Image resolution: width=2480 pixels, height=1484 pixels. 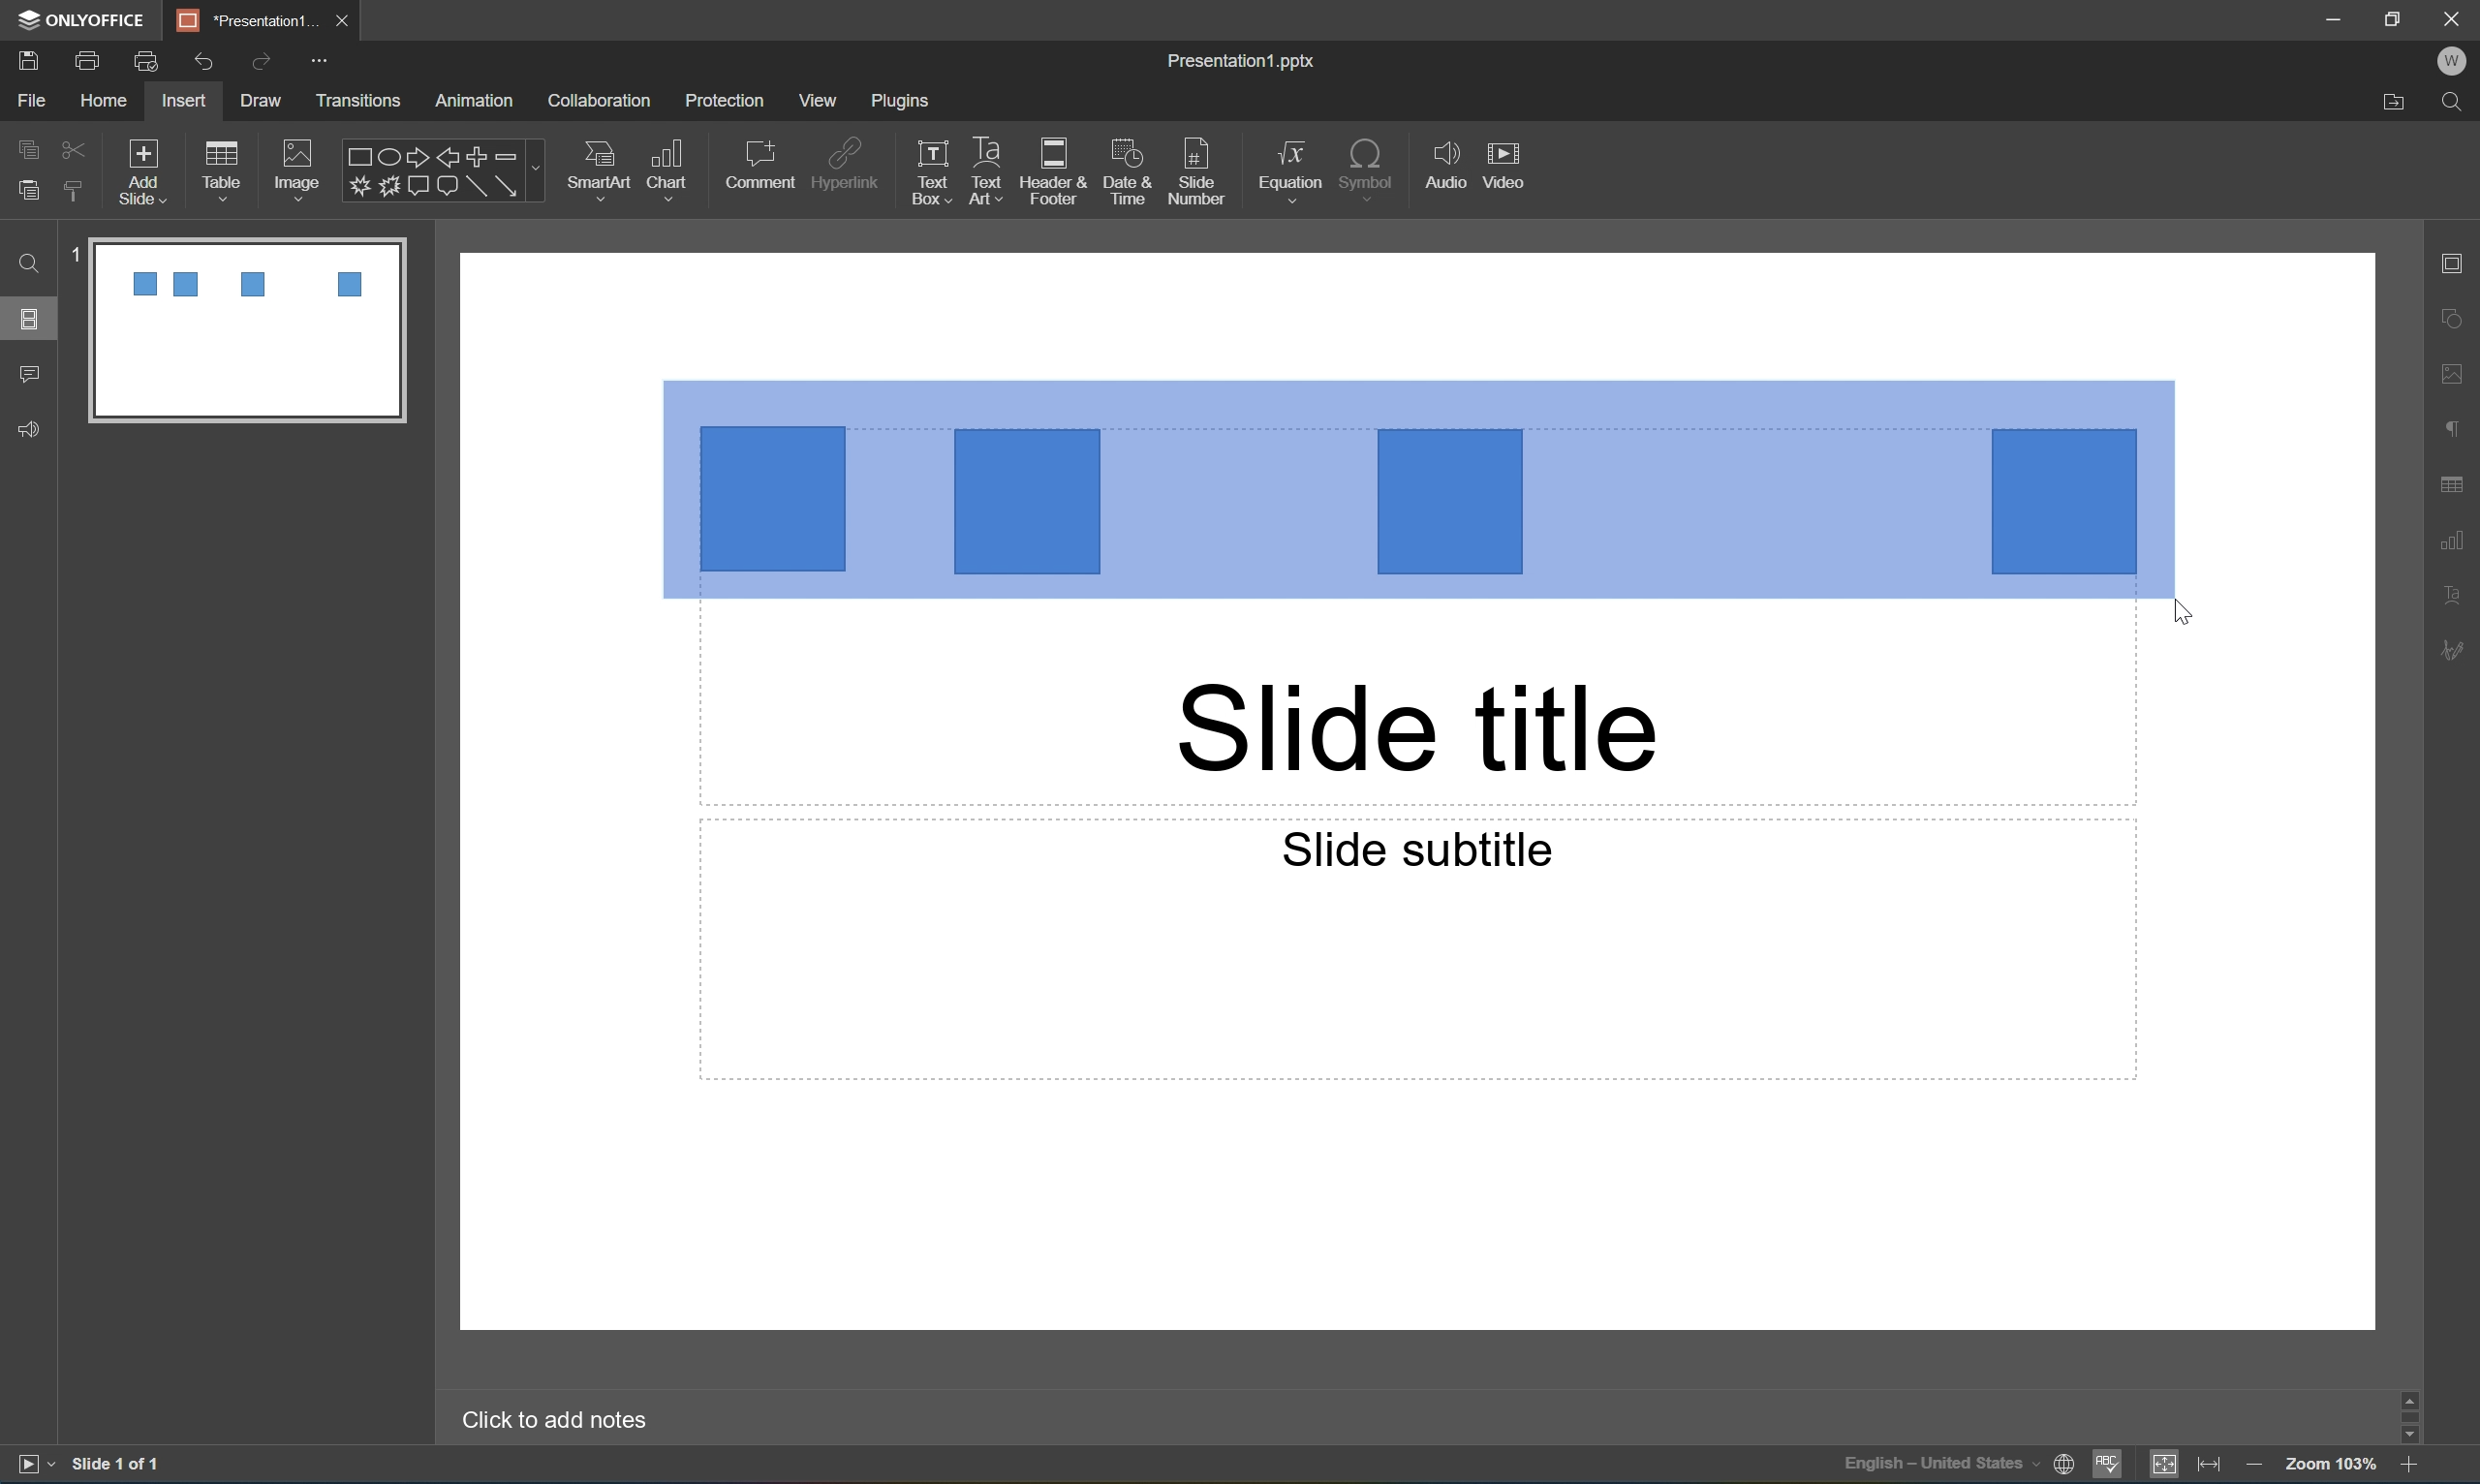 I want to click on Open file location, so click(x=2390, y=105).